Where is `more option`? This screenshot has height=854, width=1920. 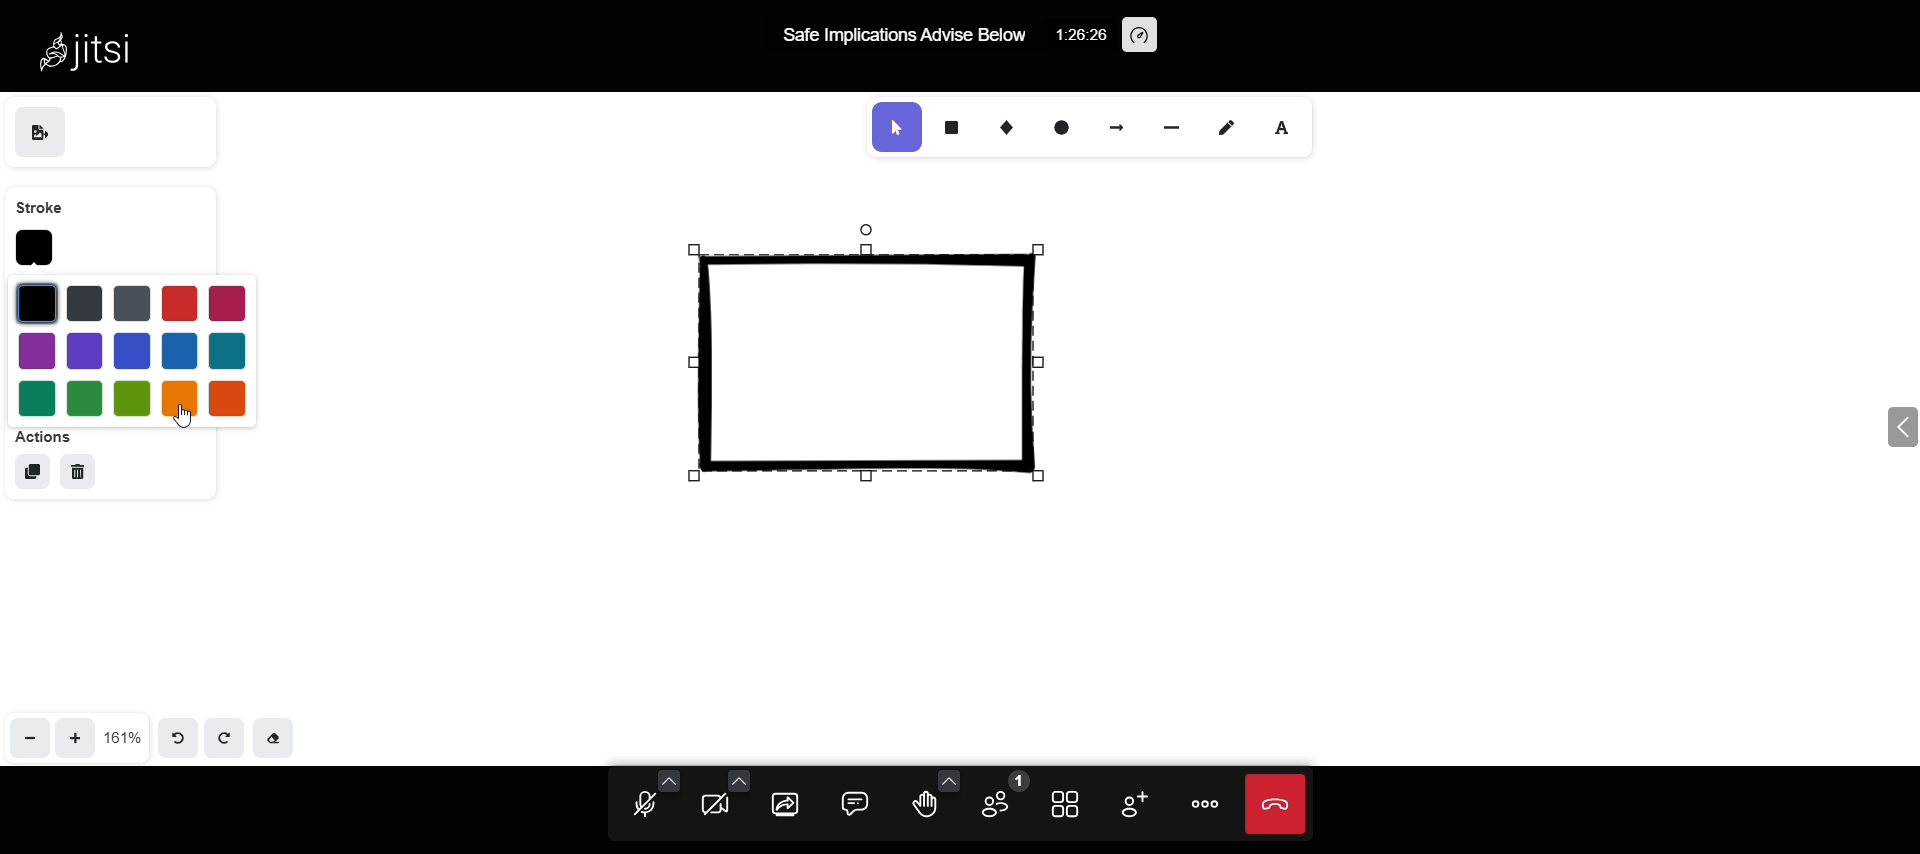 more option is located at coordinates (1204, 800).